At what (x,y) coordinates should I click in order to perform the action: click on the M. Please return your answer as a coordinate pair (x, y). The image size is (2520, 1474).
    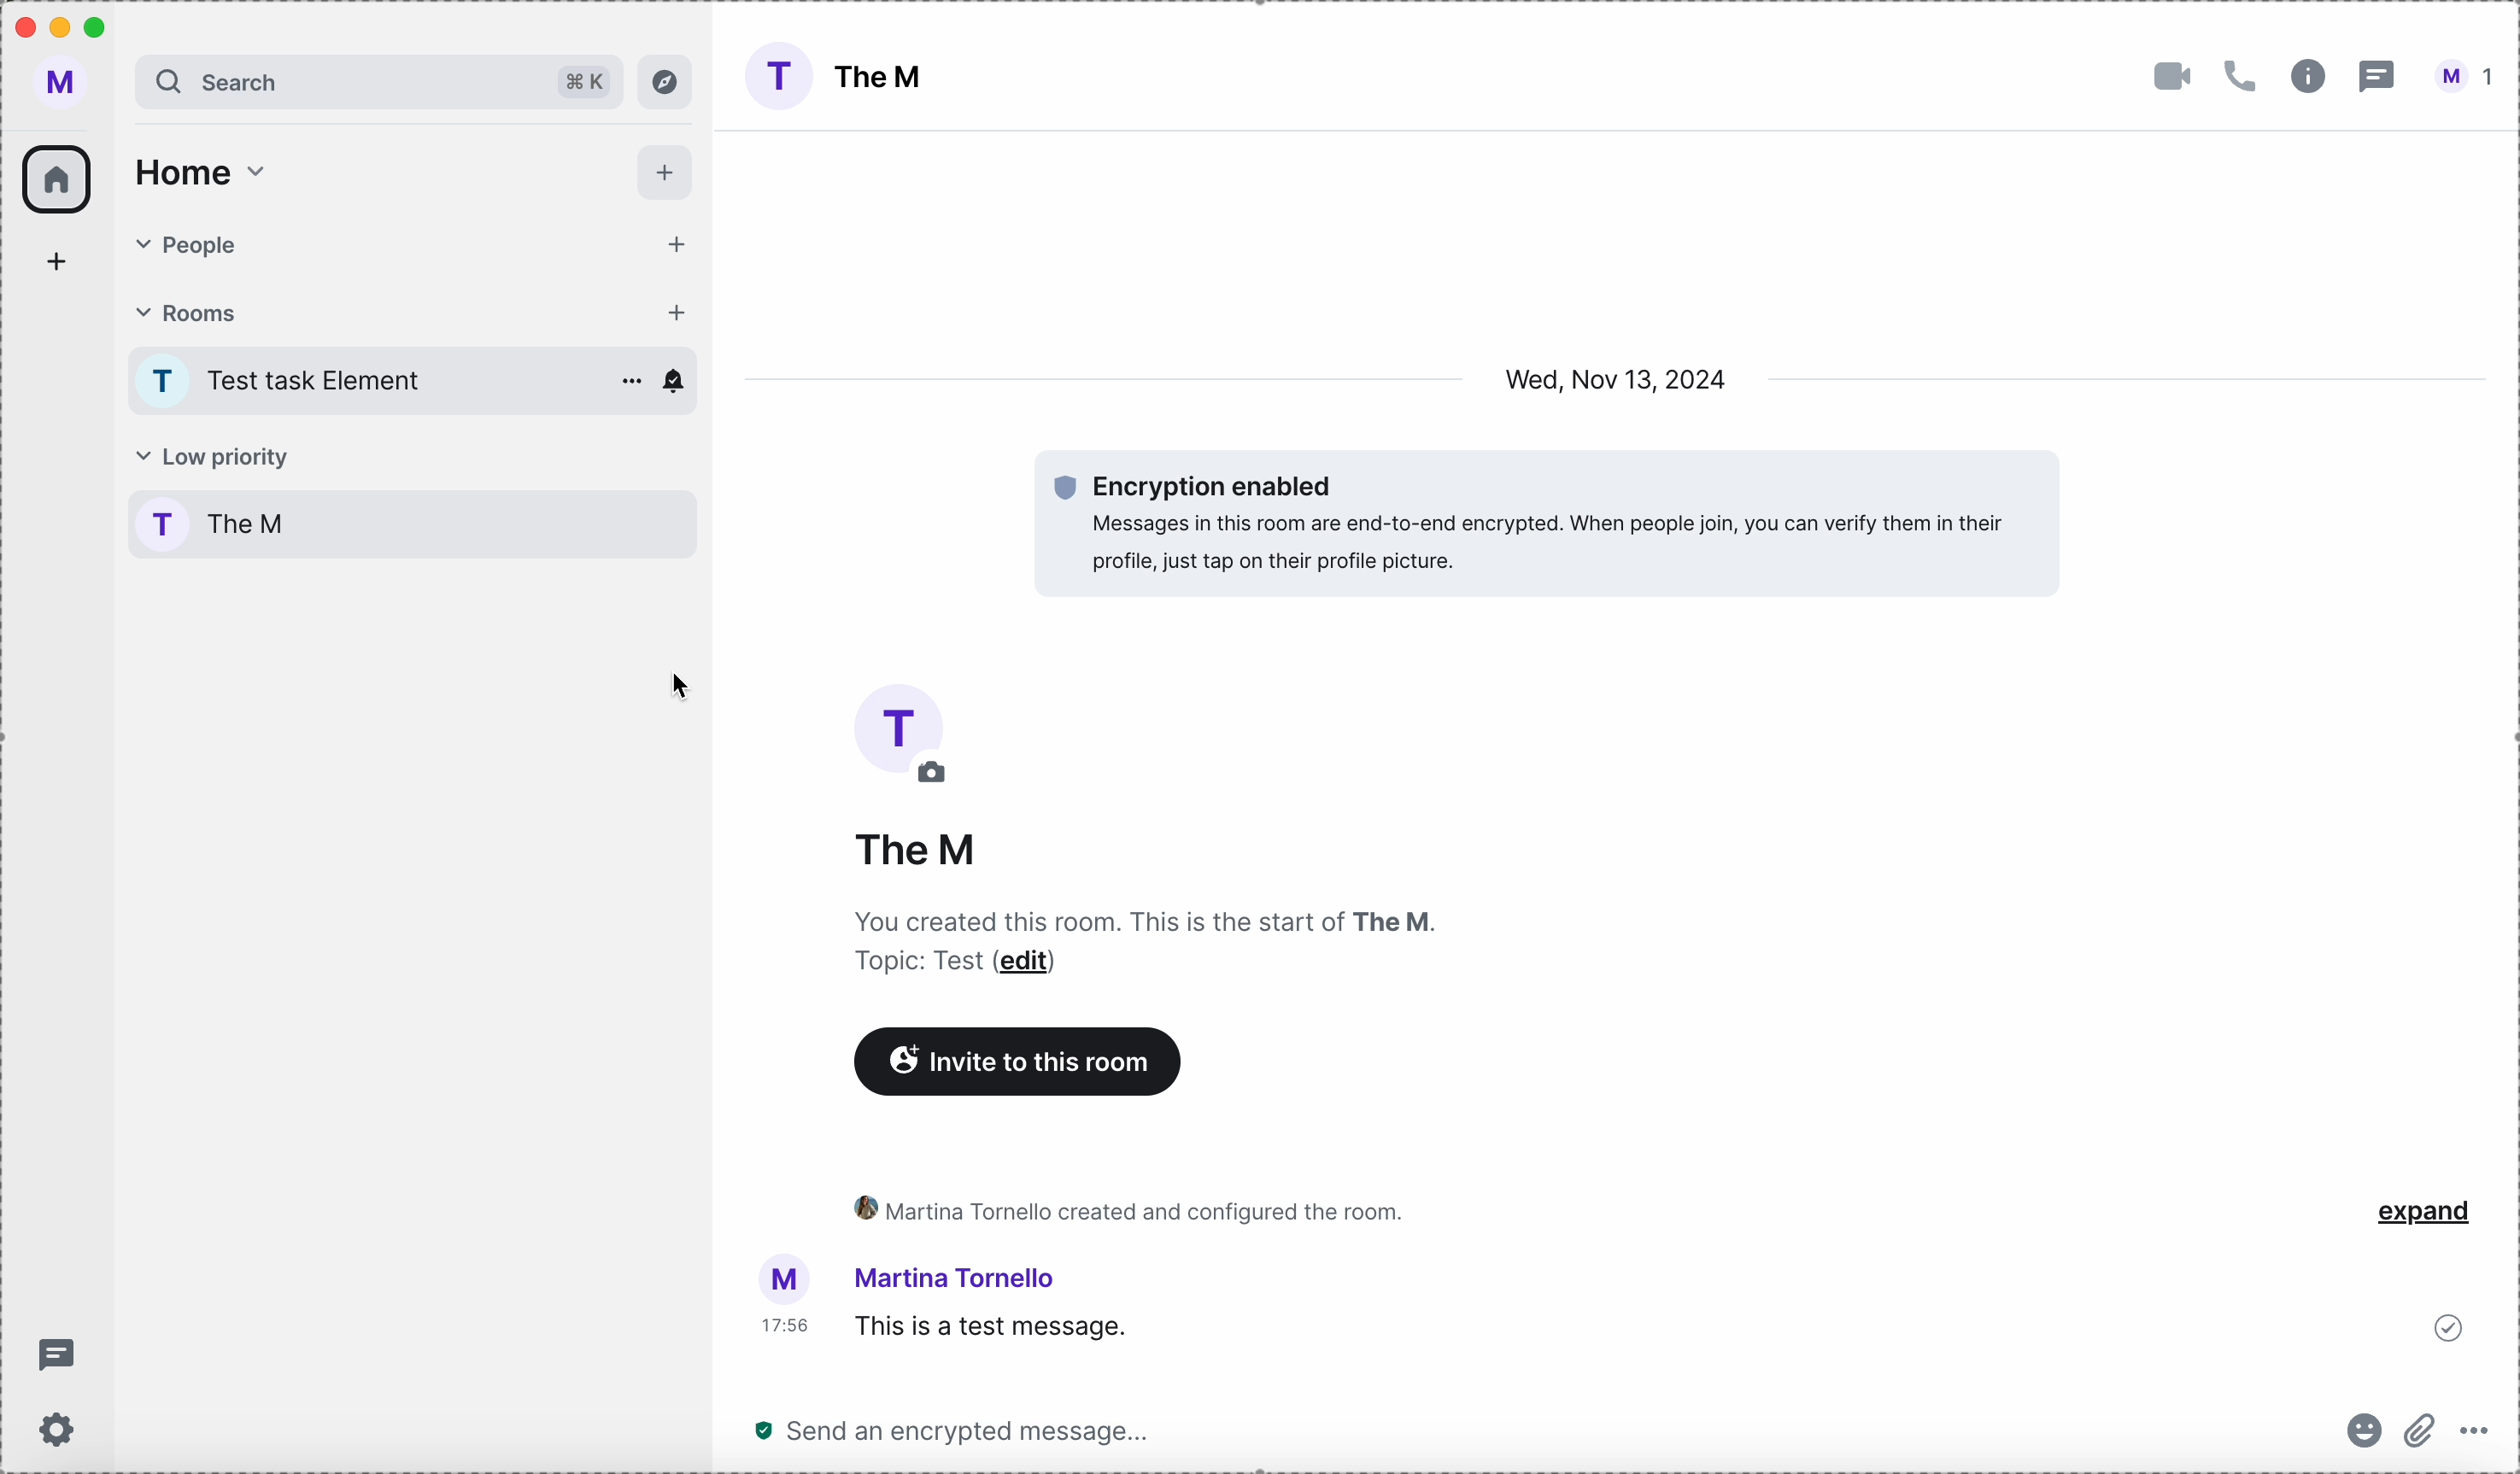
    Looking at the image, I should click on (916, 854).